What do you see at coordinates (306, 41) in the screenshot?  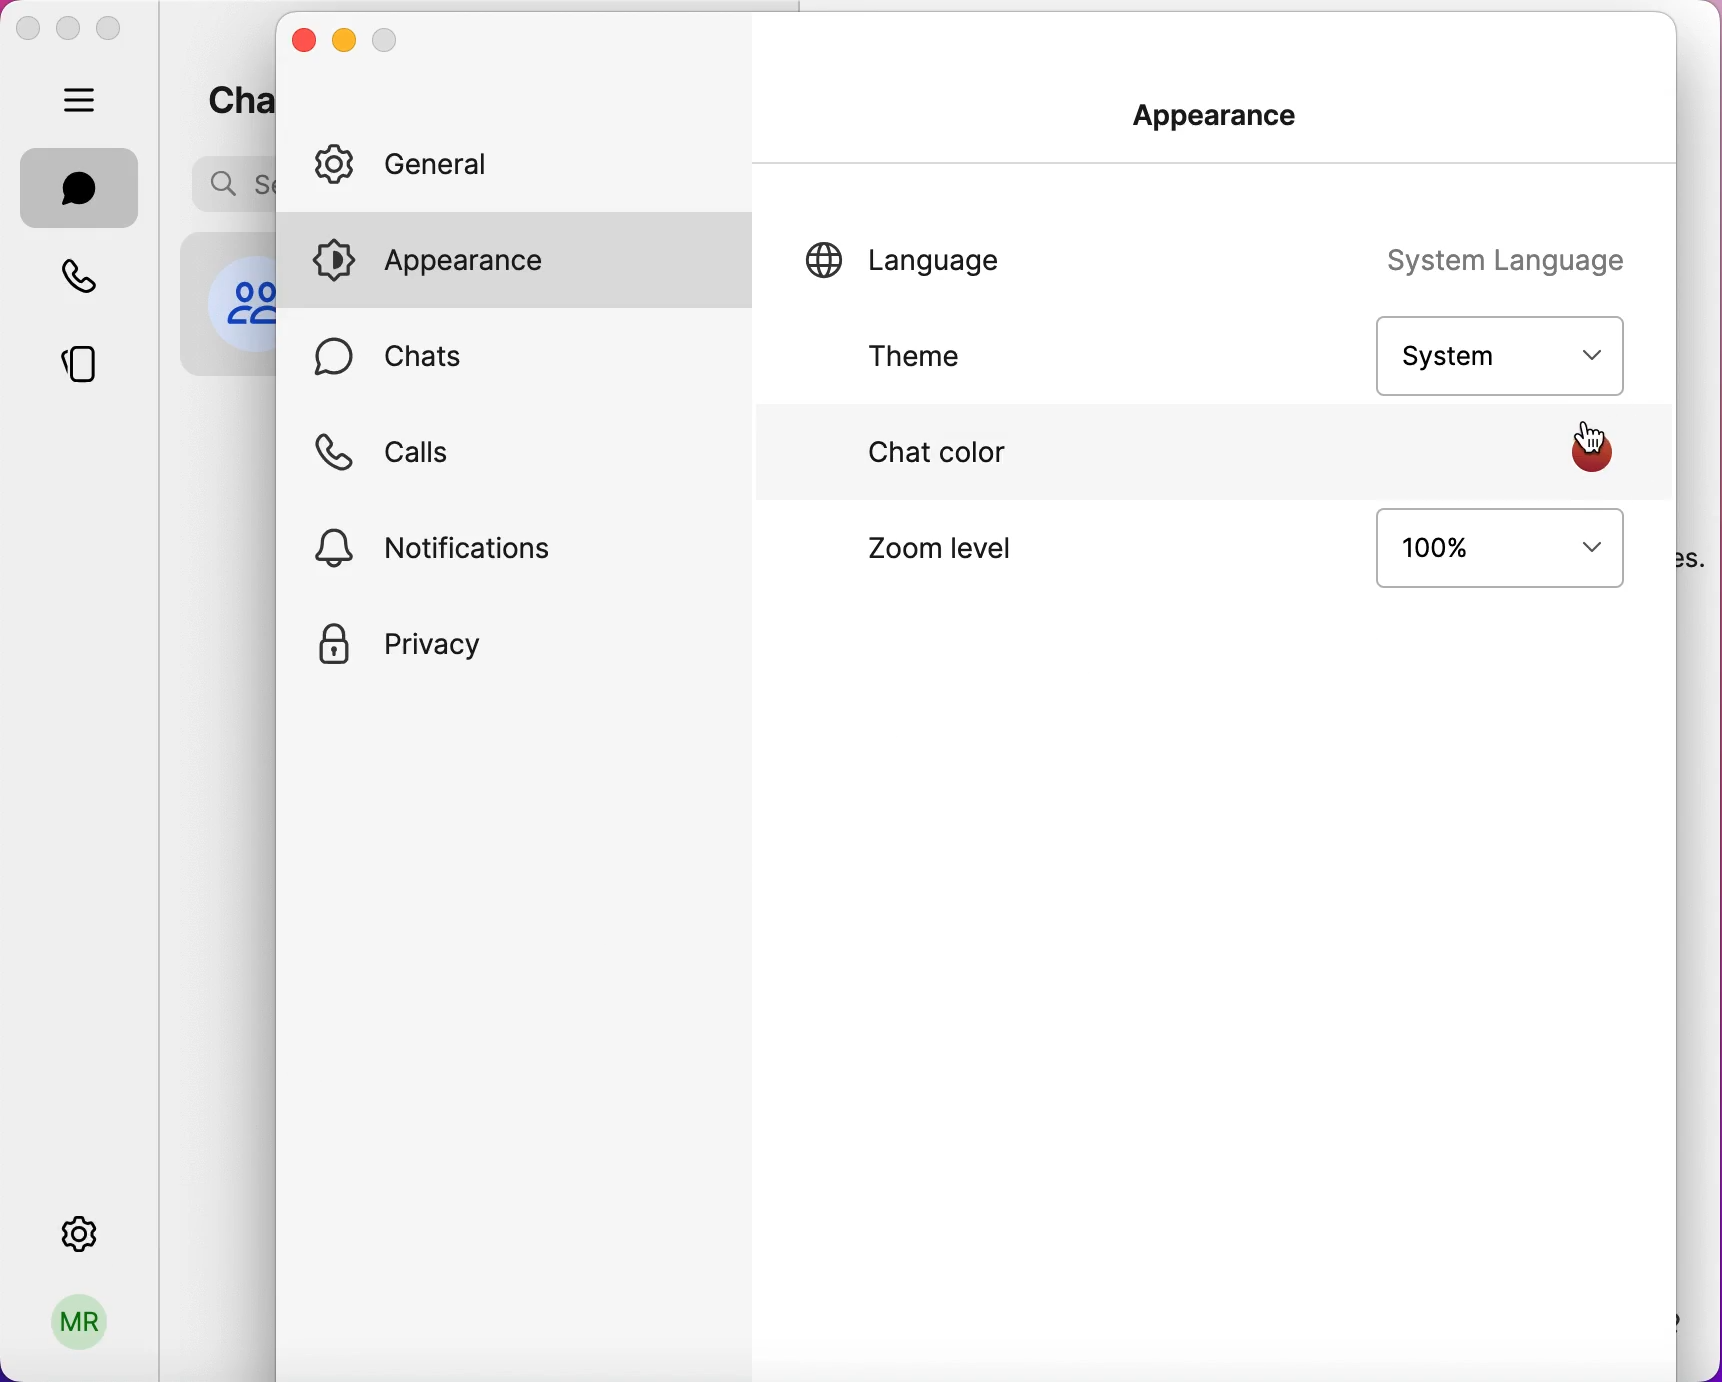 I see `close` at bounding box center [306, 41].